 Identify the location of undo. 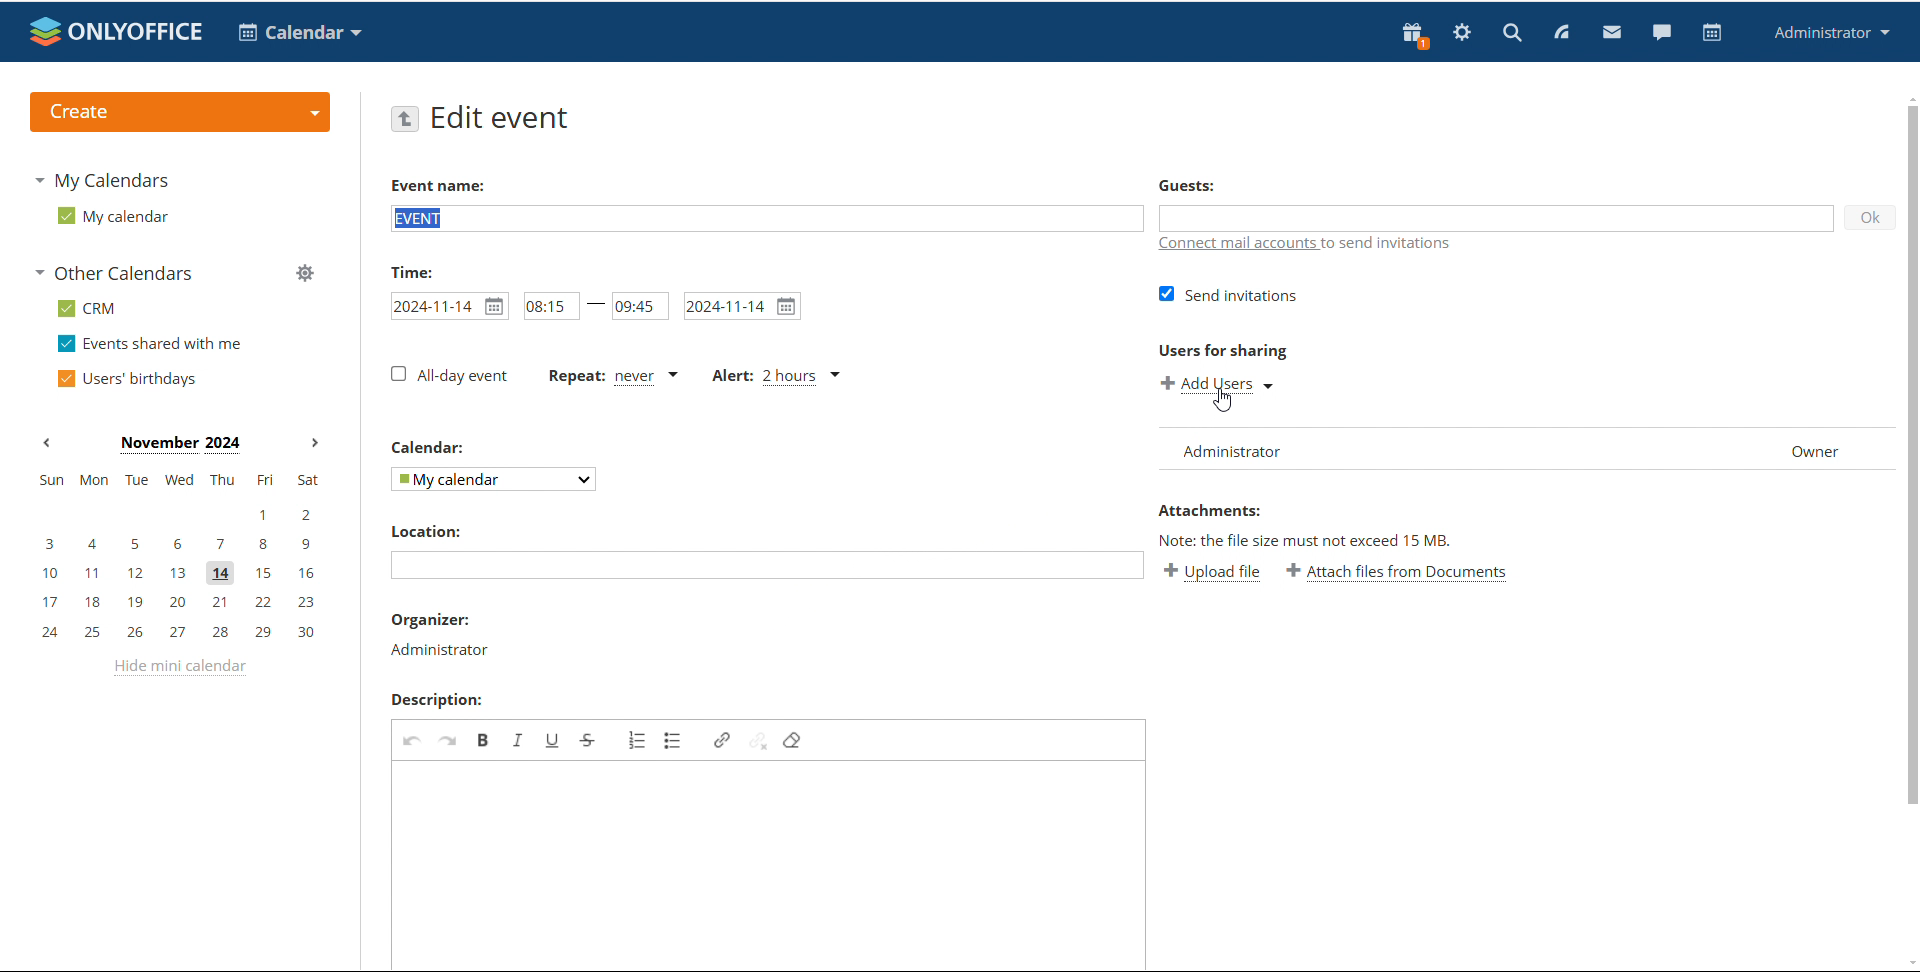
(413, 739).